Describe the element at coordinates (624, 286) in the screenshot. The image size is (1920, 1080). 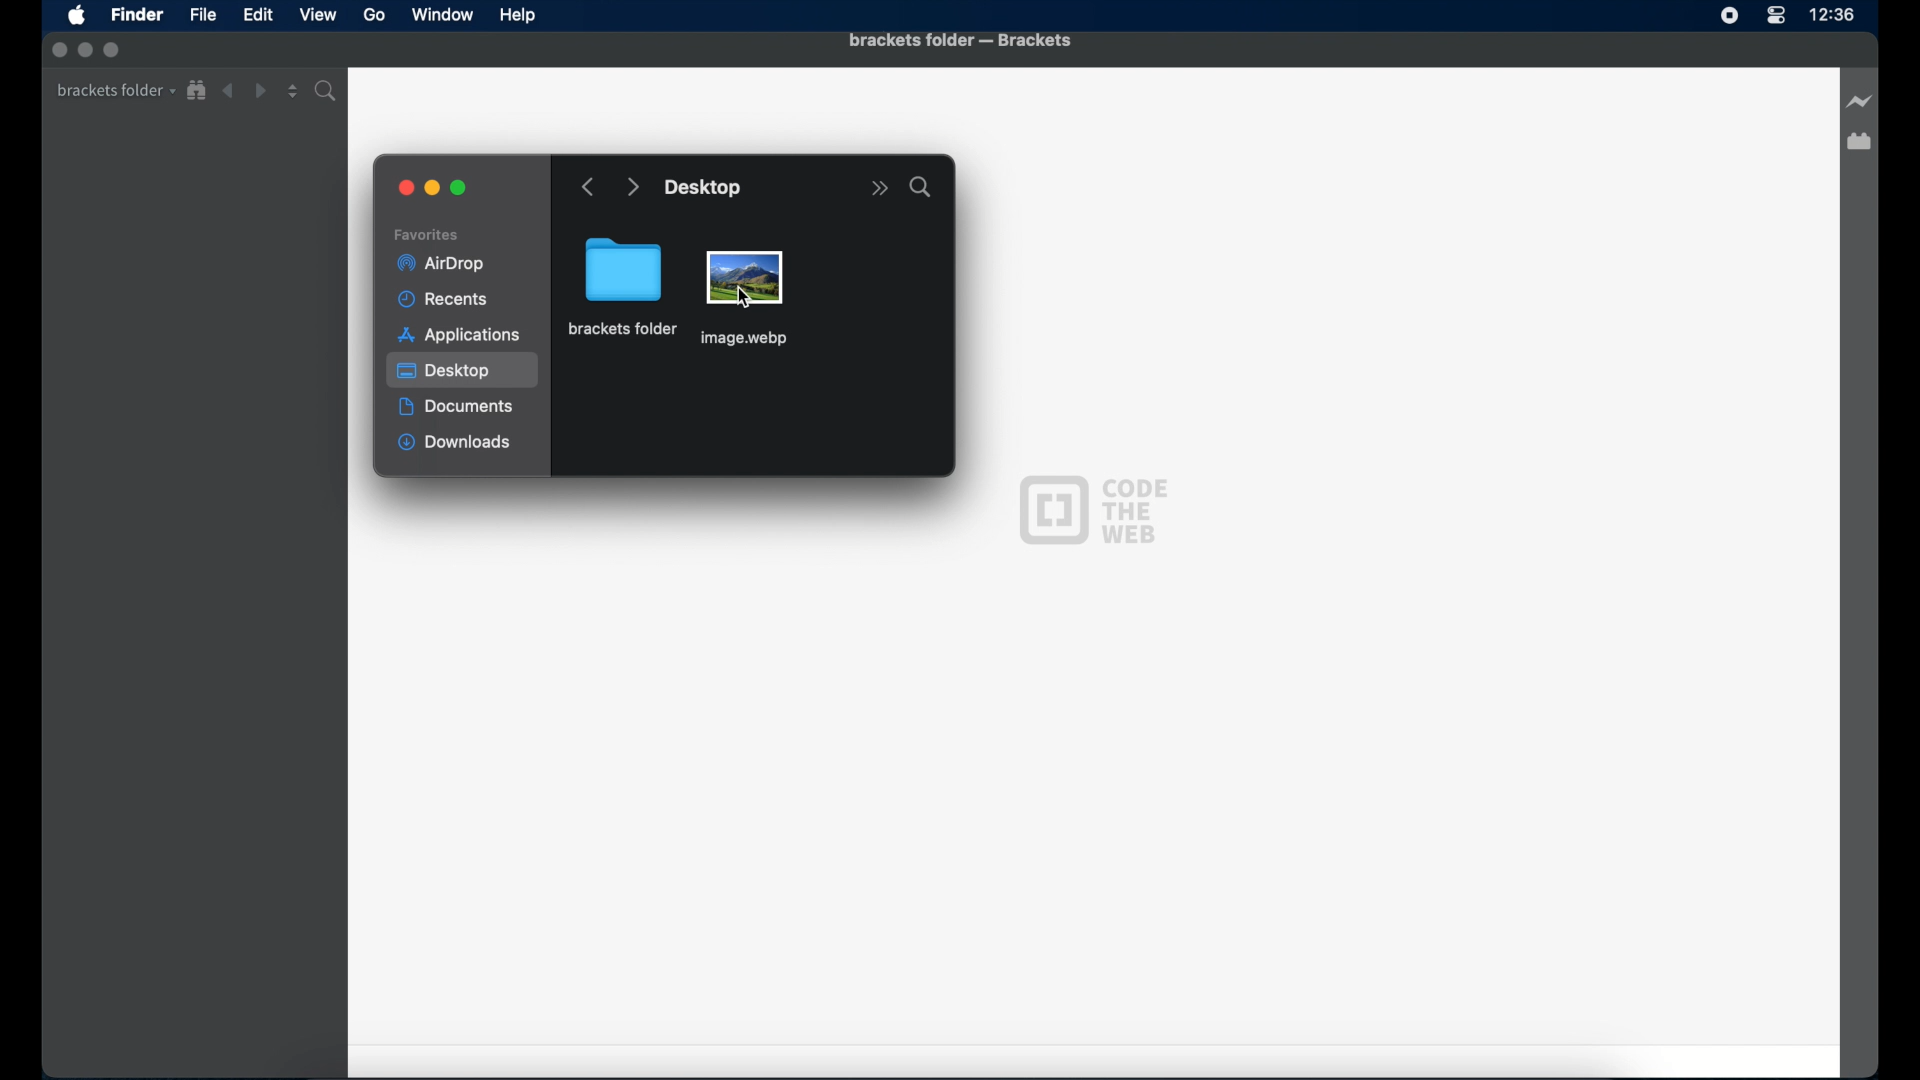
I see `brackets folder` at that location.